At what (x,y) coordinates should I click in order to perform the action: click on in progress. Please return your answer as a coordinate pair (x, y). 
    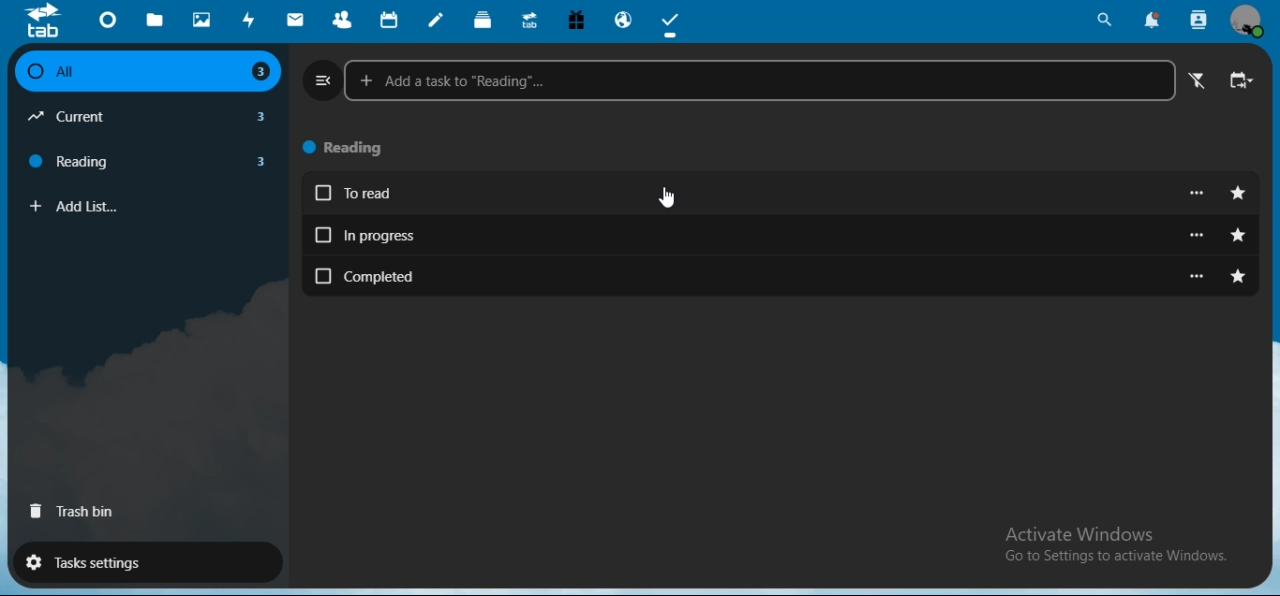
    Looking at the image, I should click on (747, 235).